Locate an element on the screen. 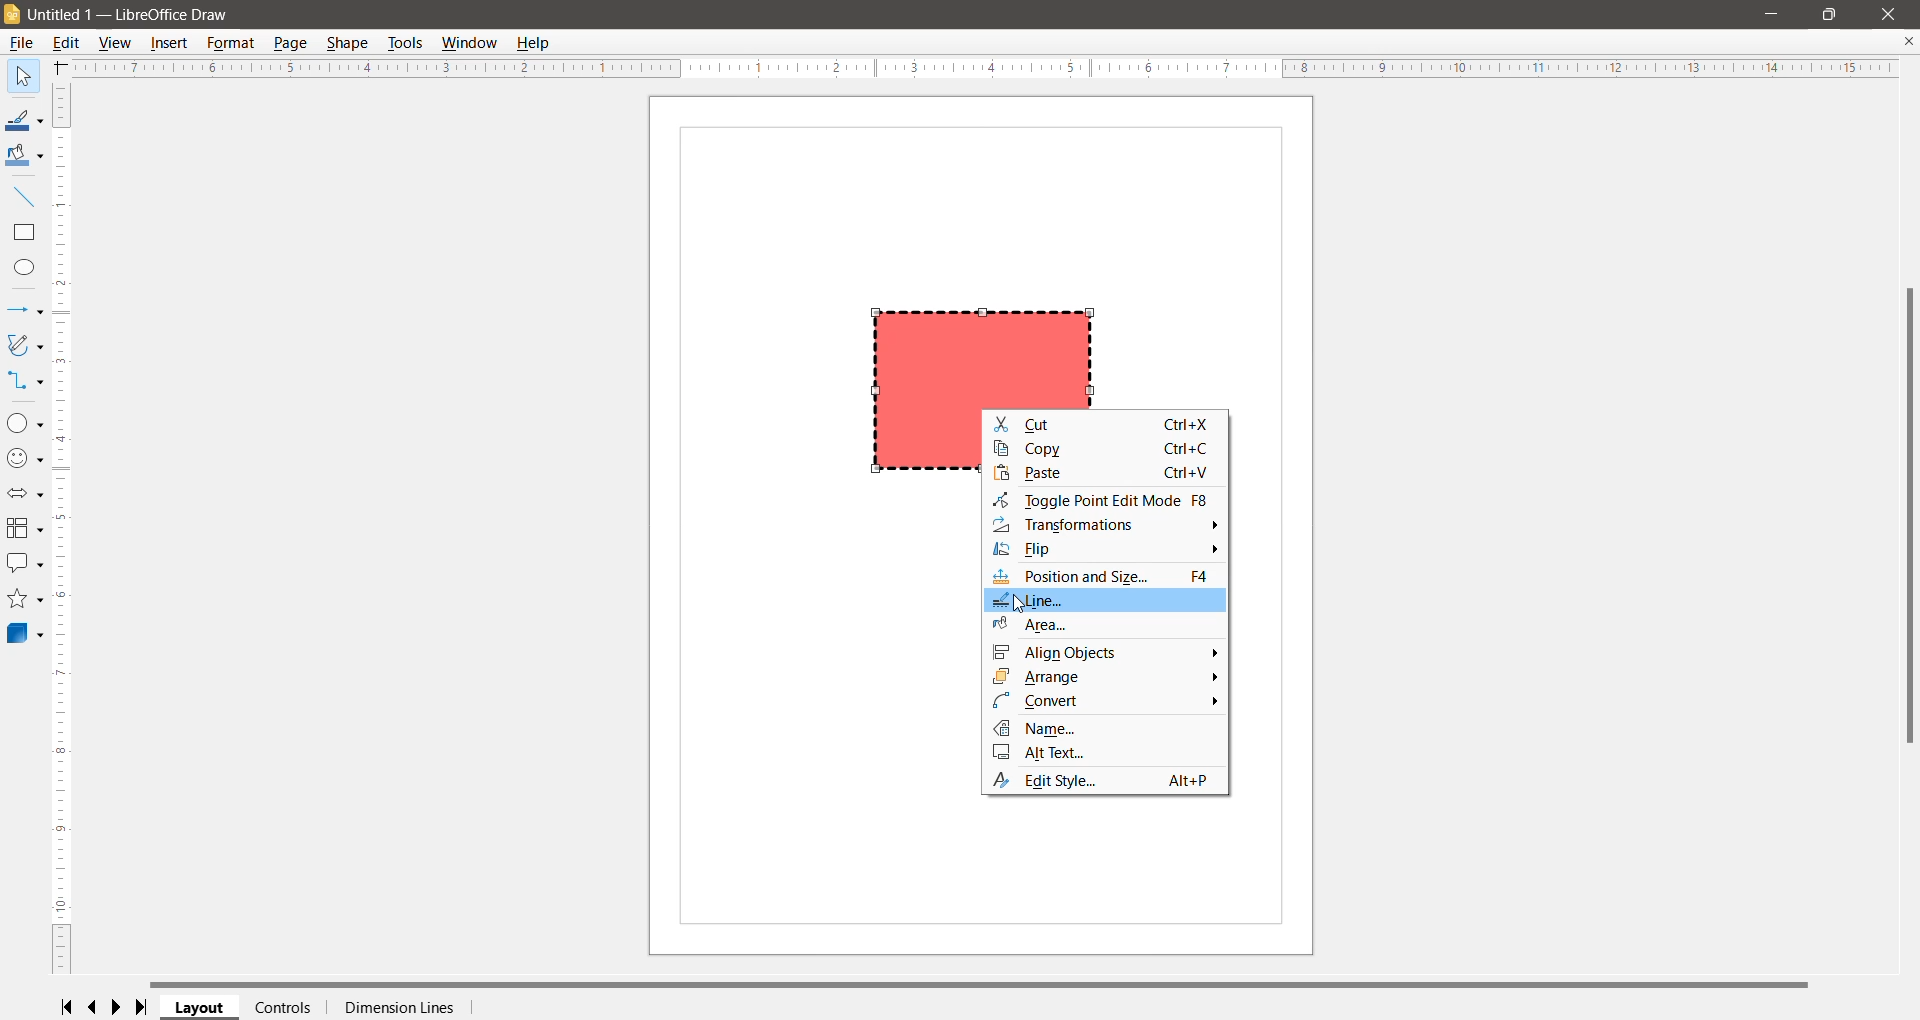  Horizontal Ruler is located at coordinates (983, 68).